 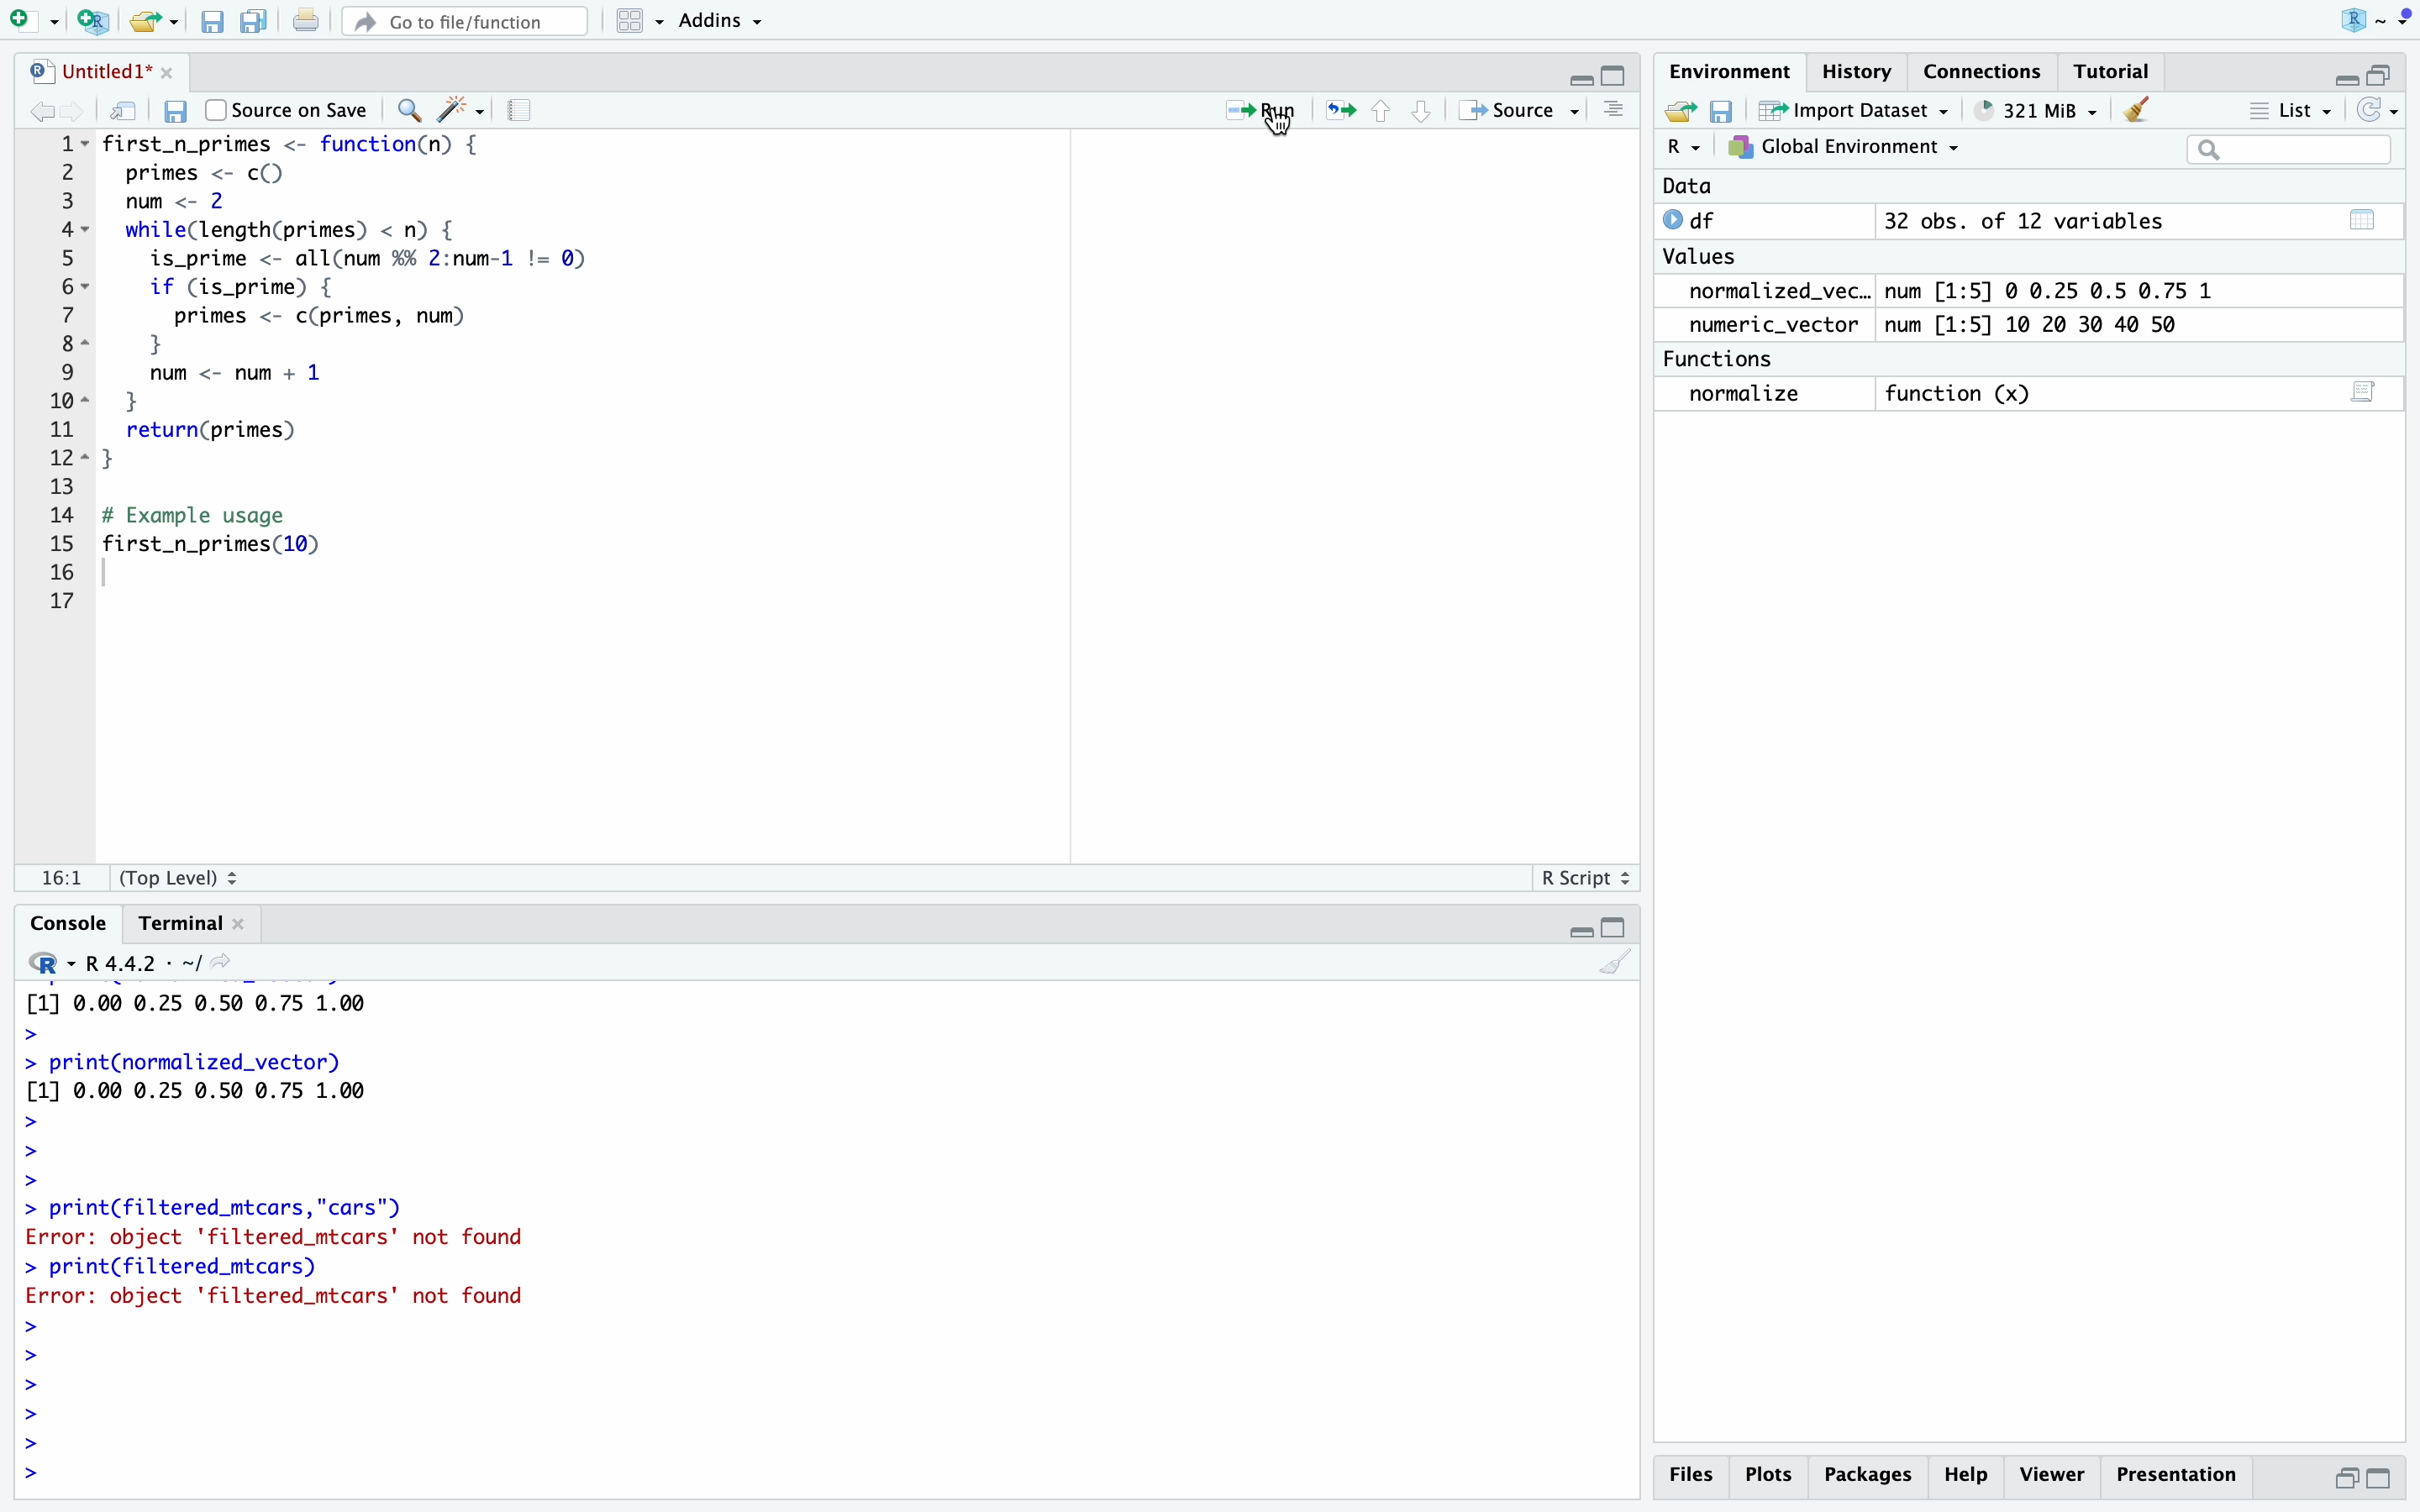 What do you see at coordinates (287, 106) in the screenshot?
I see `Source on Save` at bounding box center [287, 106].